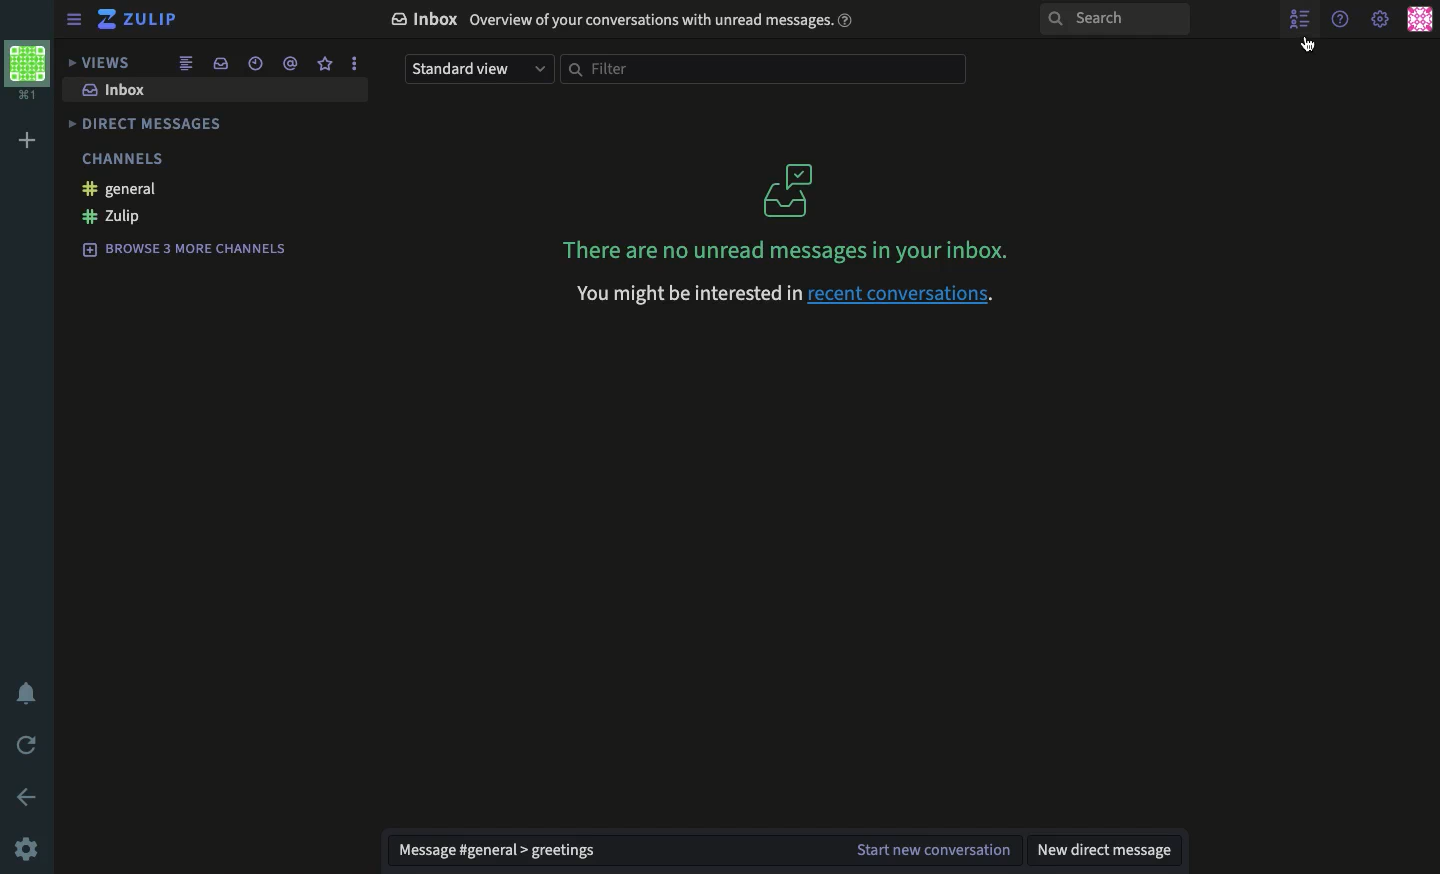 The height and width of the screenshot is (874, 1440). Describe the element at coordinates (1296, 19) in the screenshot. I see `show user list` at that location.